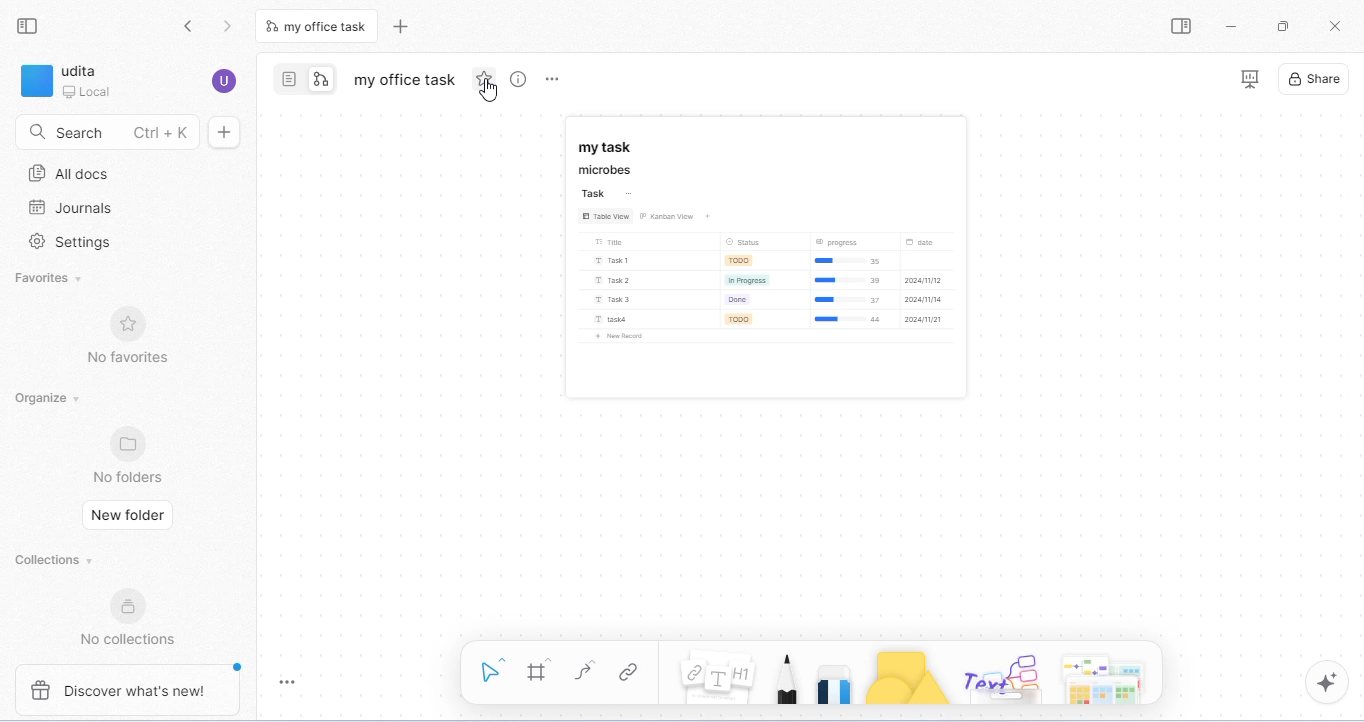 The height and width of the screenshot is (722, 1364). What do you see at coordinates (542, 670) in the screenshot?
I see `frame` at bounding box center [542, 670].